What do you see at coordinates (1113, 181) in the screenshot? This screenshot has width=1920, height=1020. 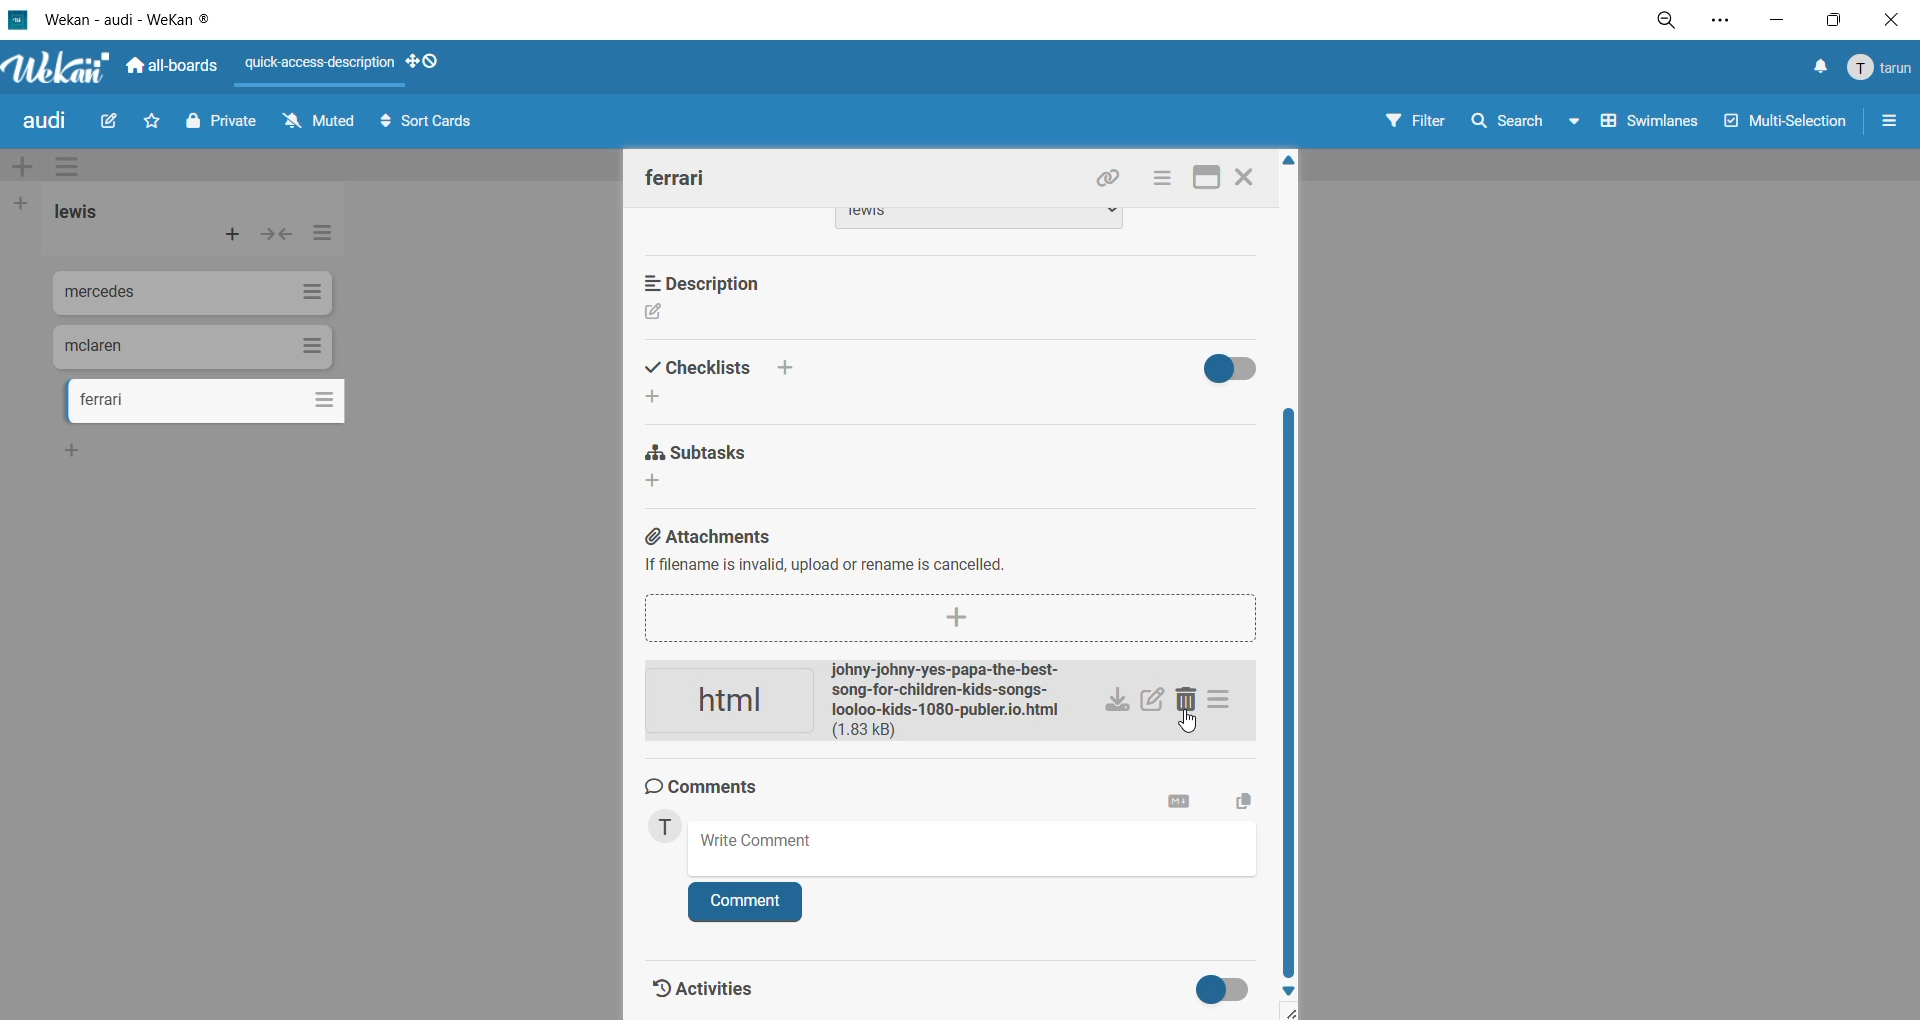 I see `copy link` at bounding box center [1113, 181].